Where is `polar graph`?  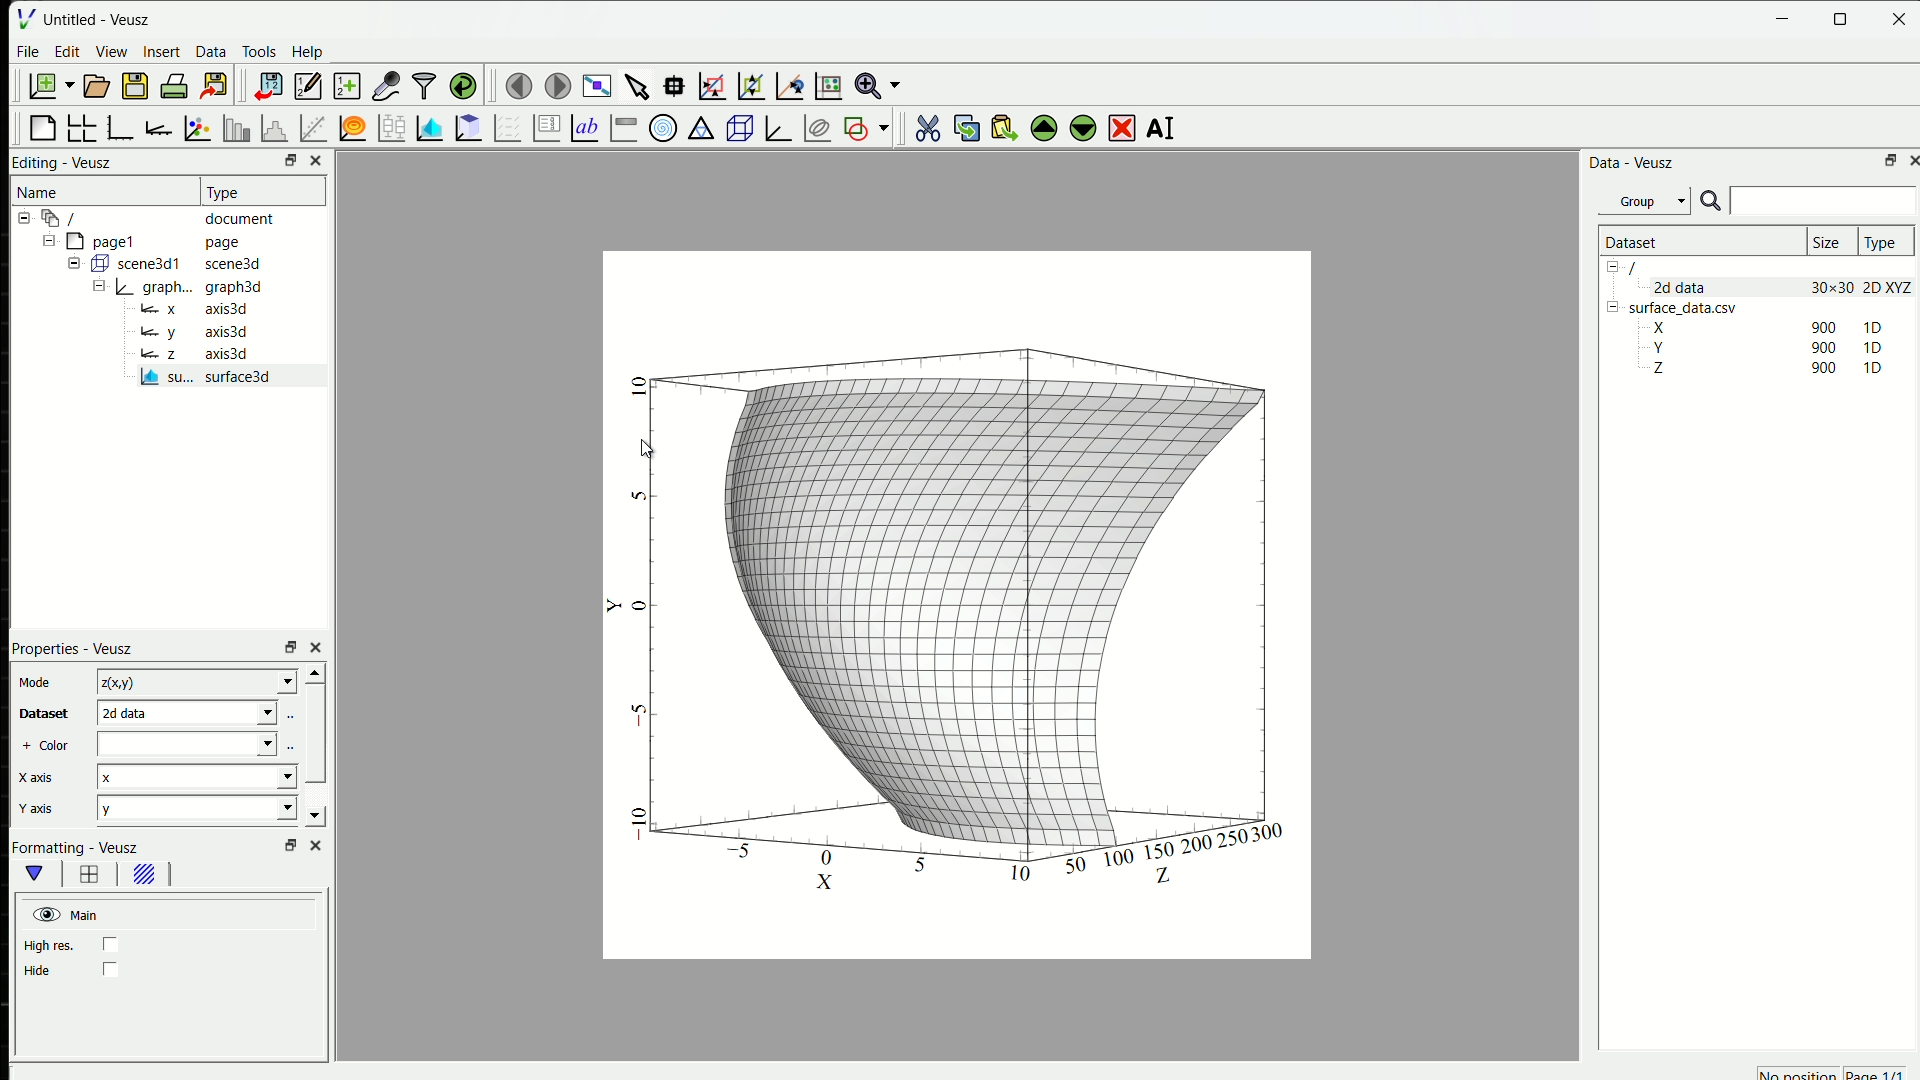 polar graph is located at coordinates (664, 127).